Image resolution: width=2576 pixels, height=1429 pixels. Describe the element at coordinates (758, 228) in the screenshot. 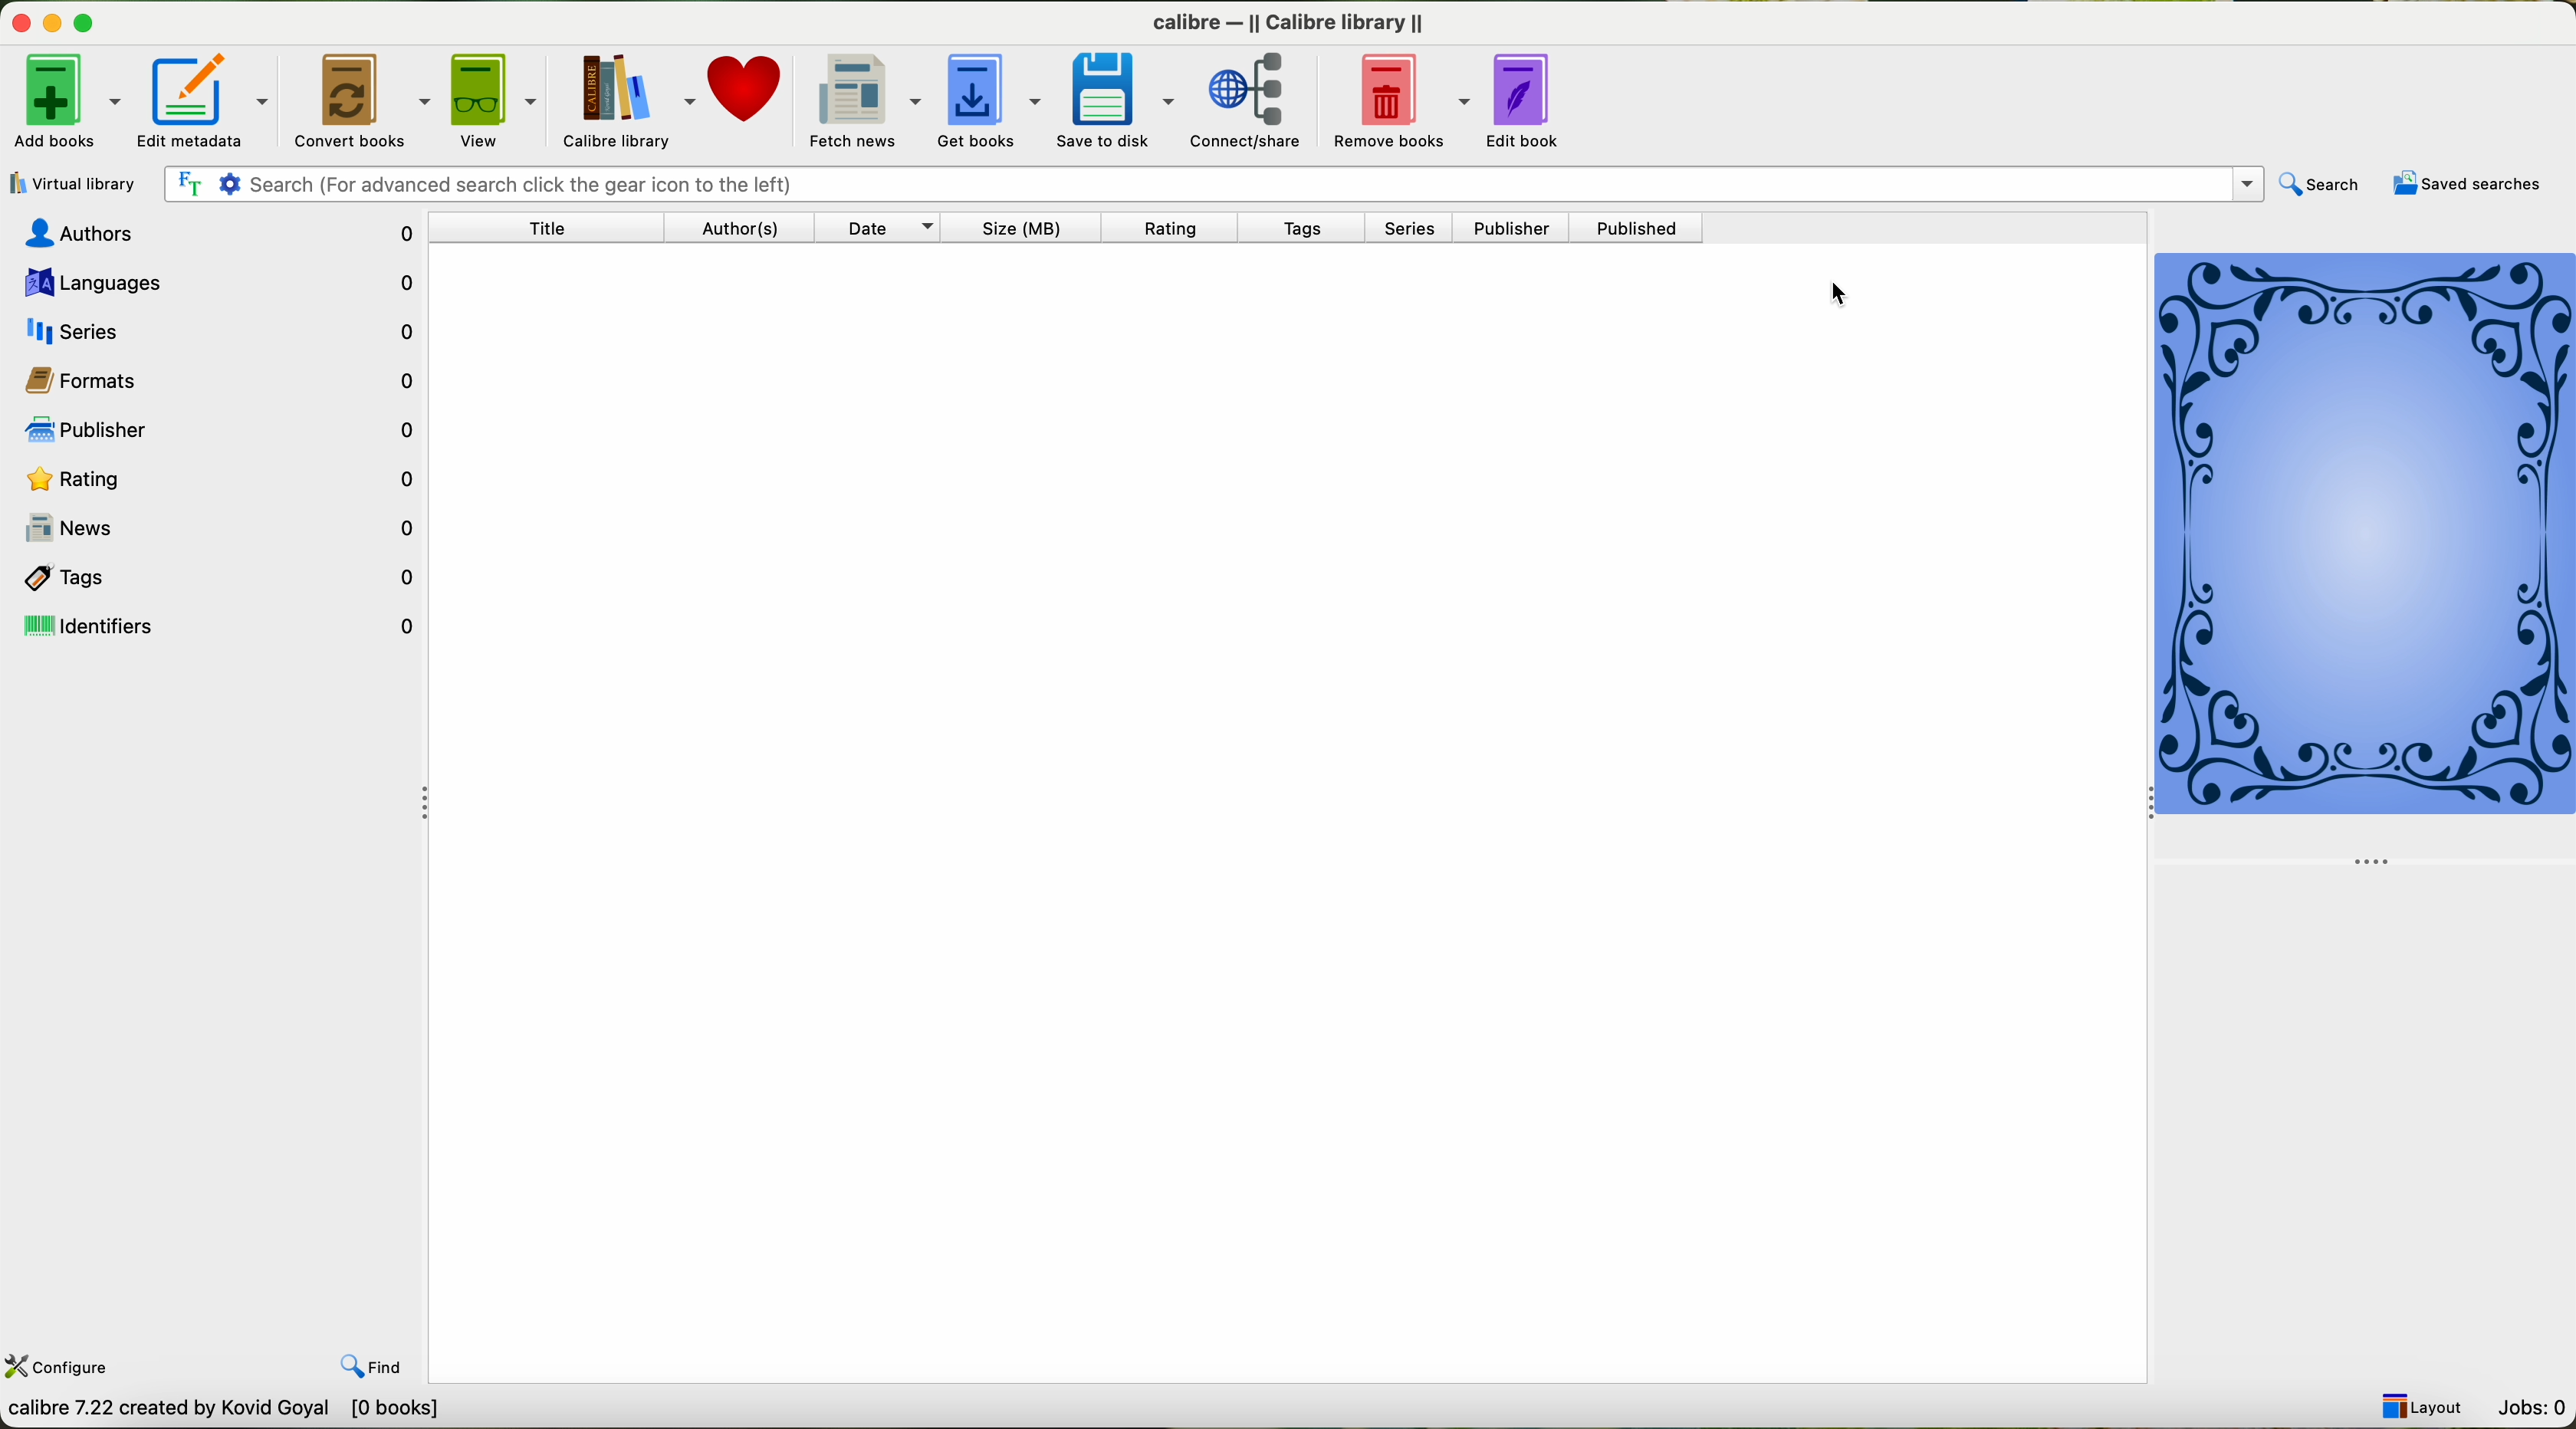

I see `authors` at that location.